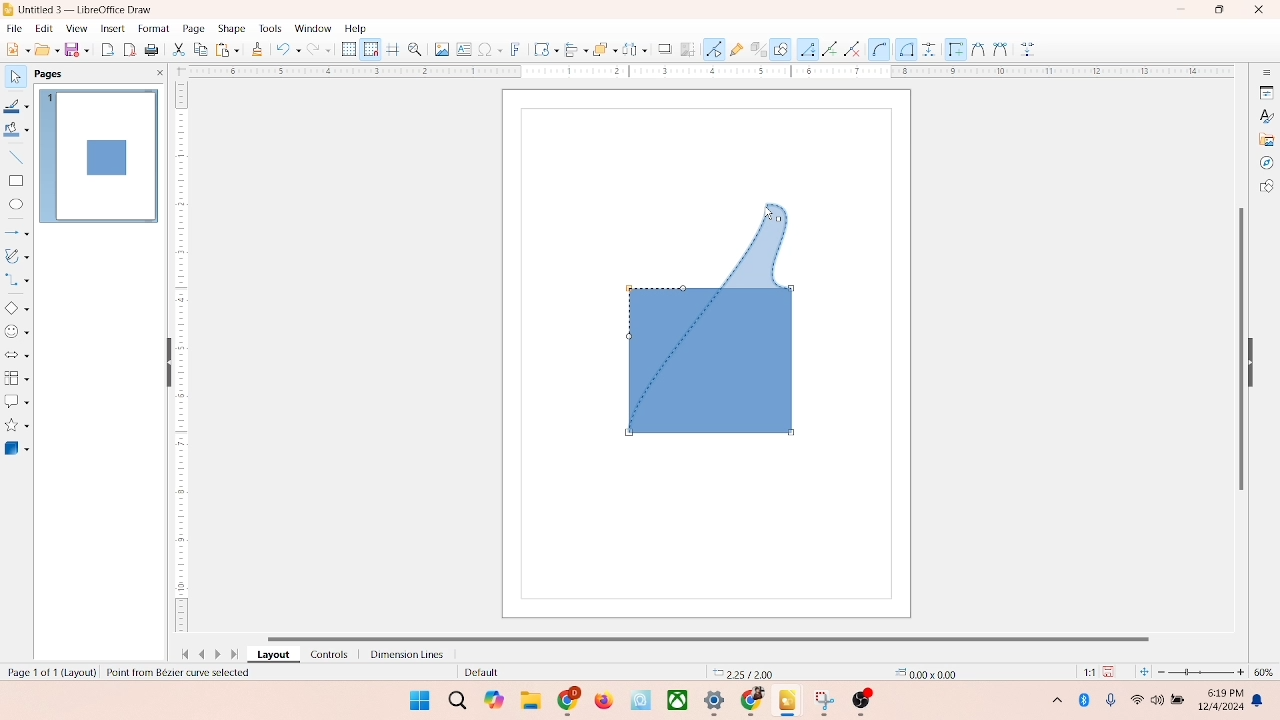 The height and width of the screenshot is (720, 1280). I want to click on coordinates, so click(737, 671).